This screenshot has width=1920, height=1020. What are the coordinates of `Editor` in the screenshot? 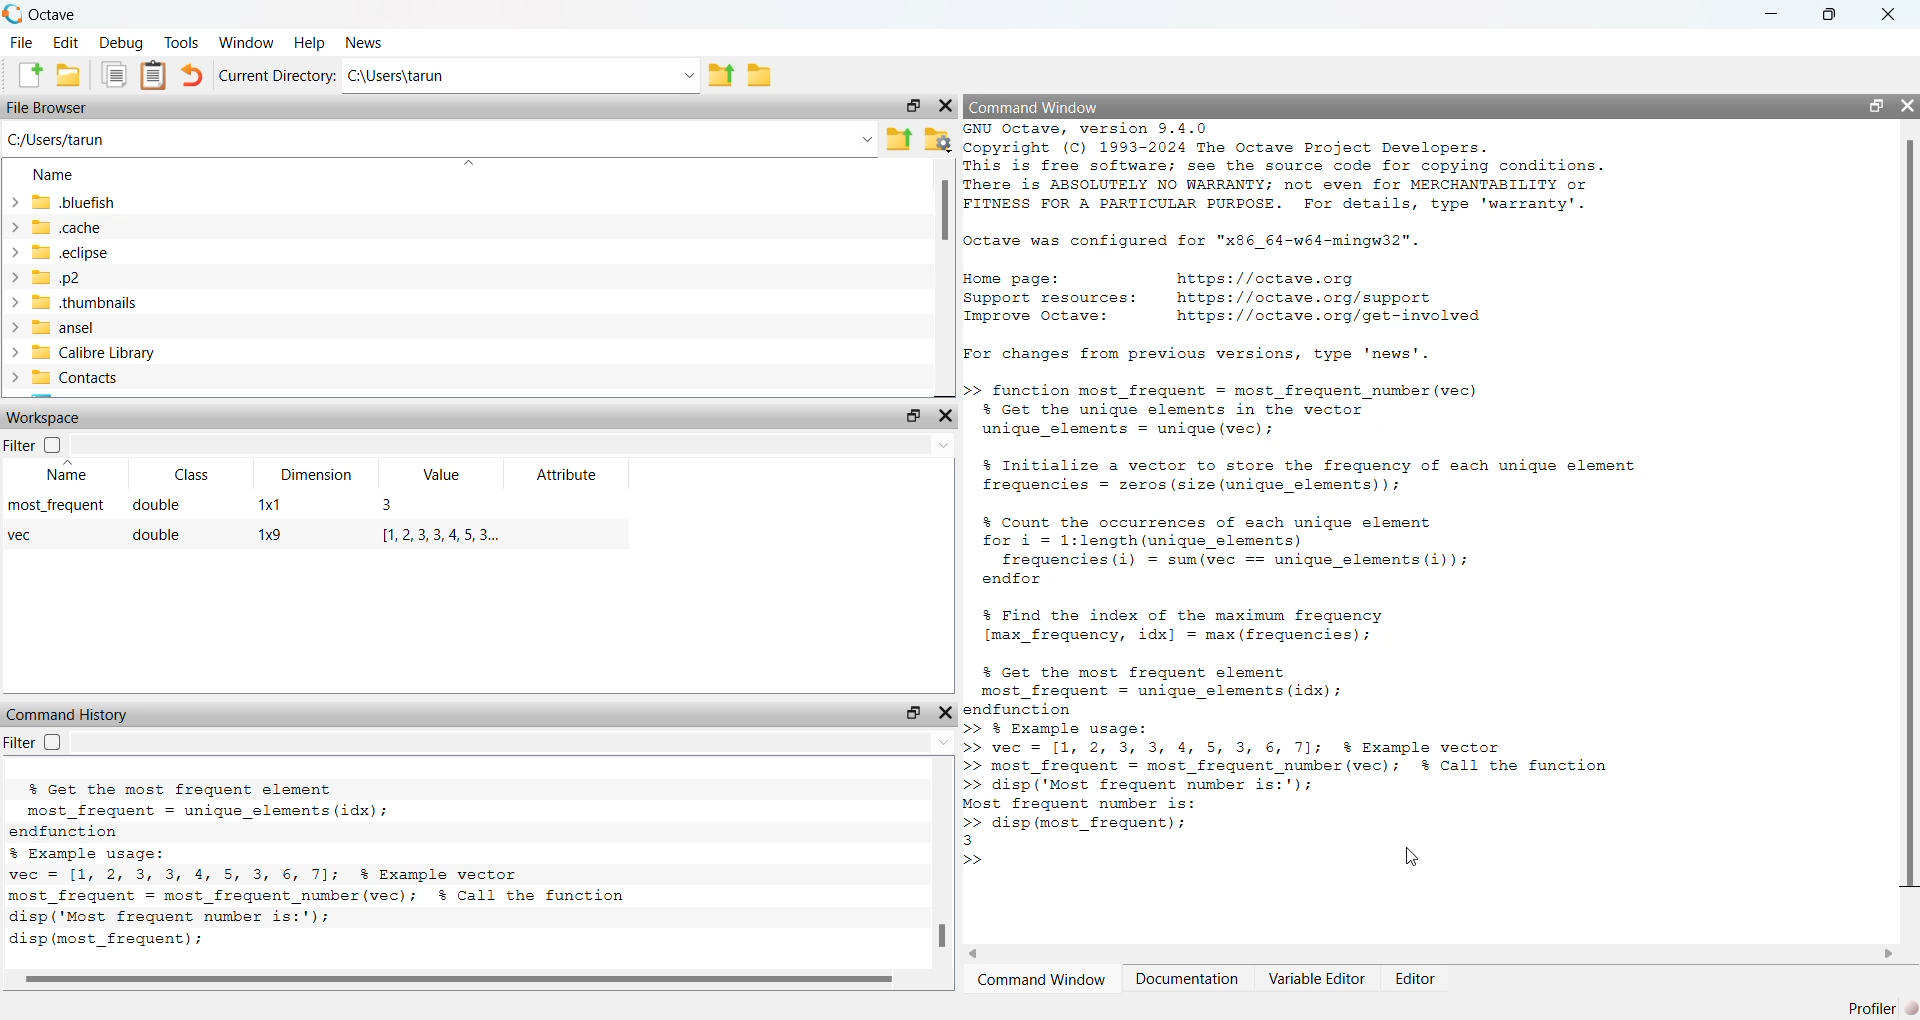 It's located at (1415, 977).